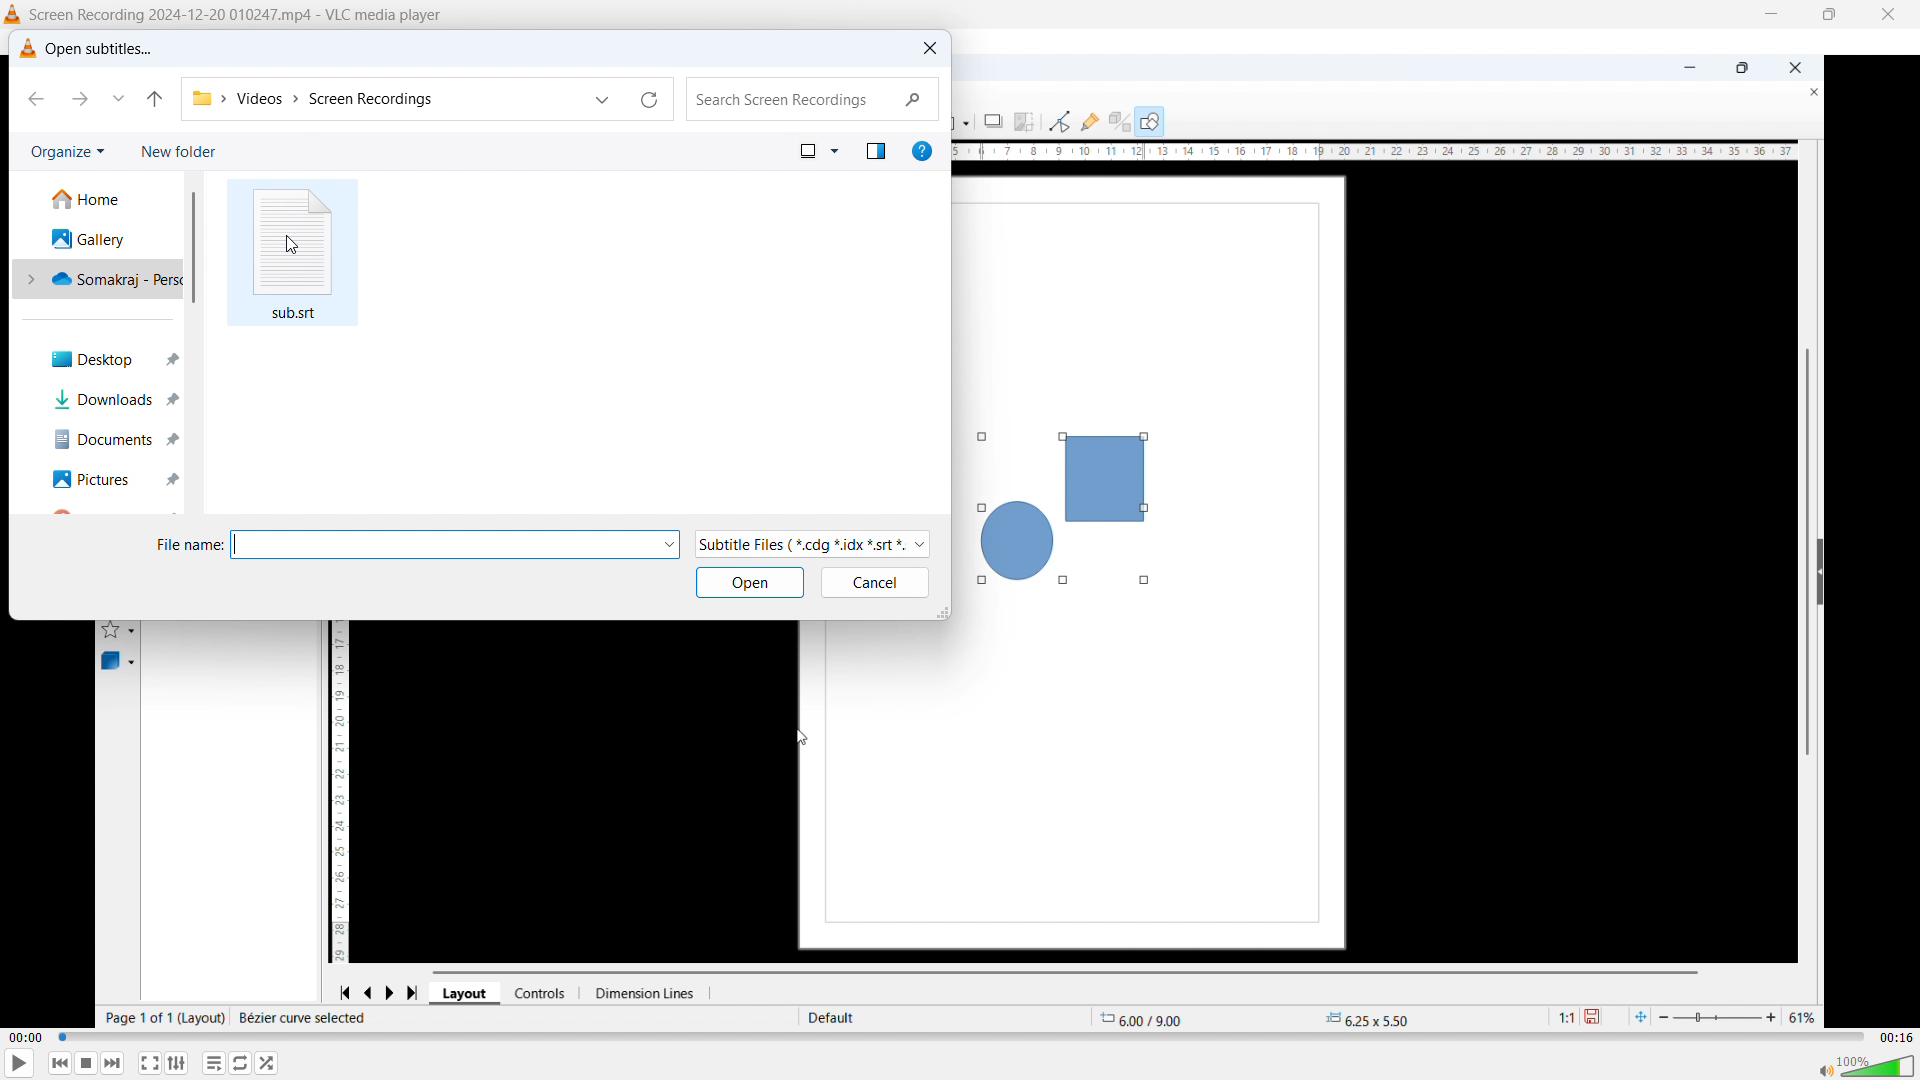 The height and width of the screenshot is (1080, 1920). Describe the element at coordinates (1769, 16) in the screenshot. I see `minimize` at that location.